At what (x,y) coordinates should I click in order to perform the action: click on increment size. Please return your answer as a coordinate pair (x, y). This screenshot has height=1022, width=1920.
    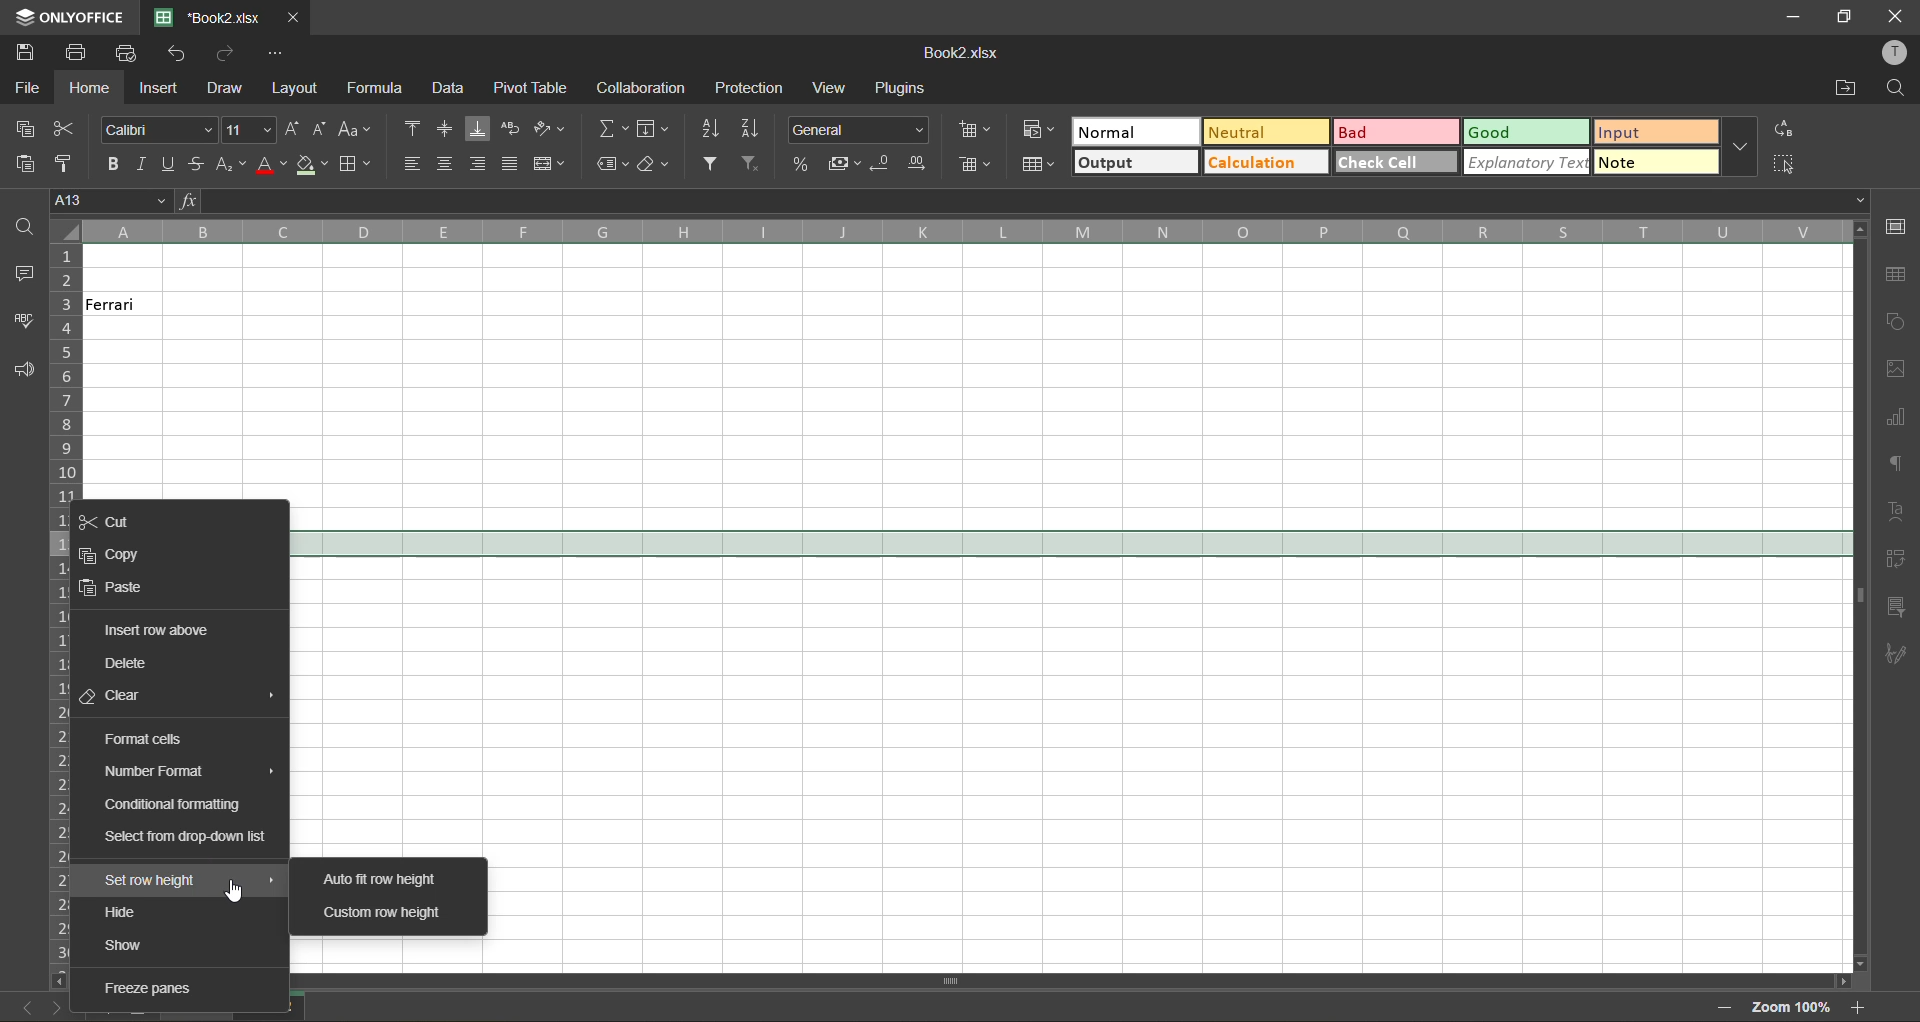
    Looking at the image, I should click on (292, 130).